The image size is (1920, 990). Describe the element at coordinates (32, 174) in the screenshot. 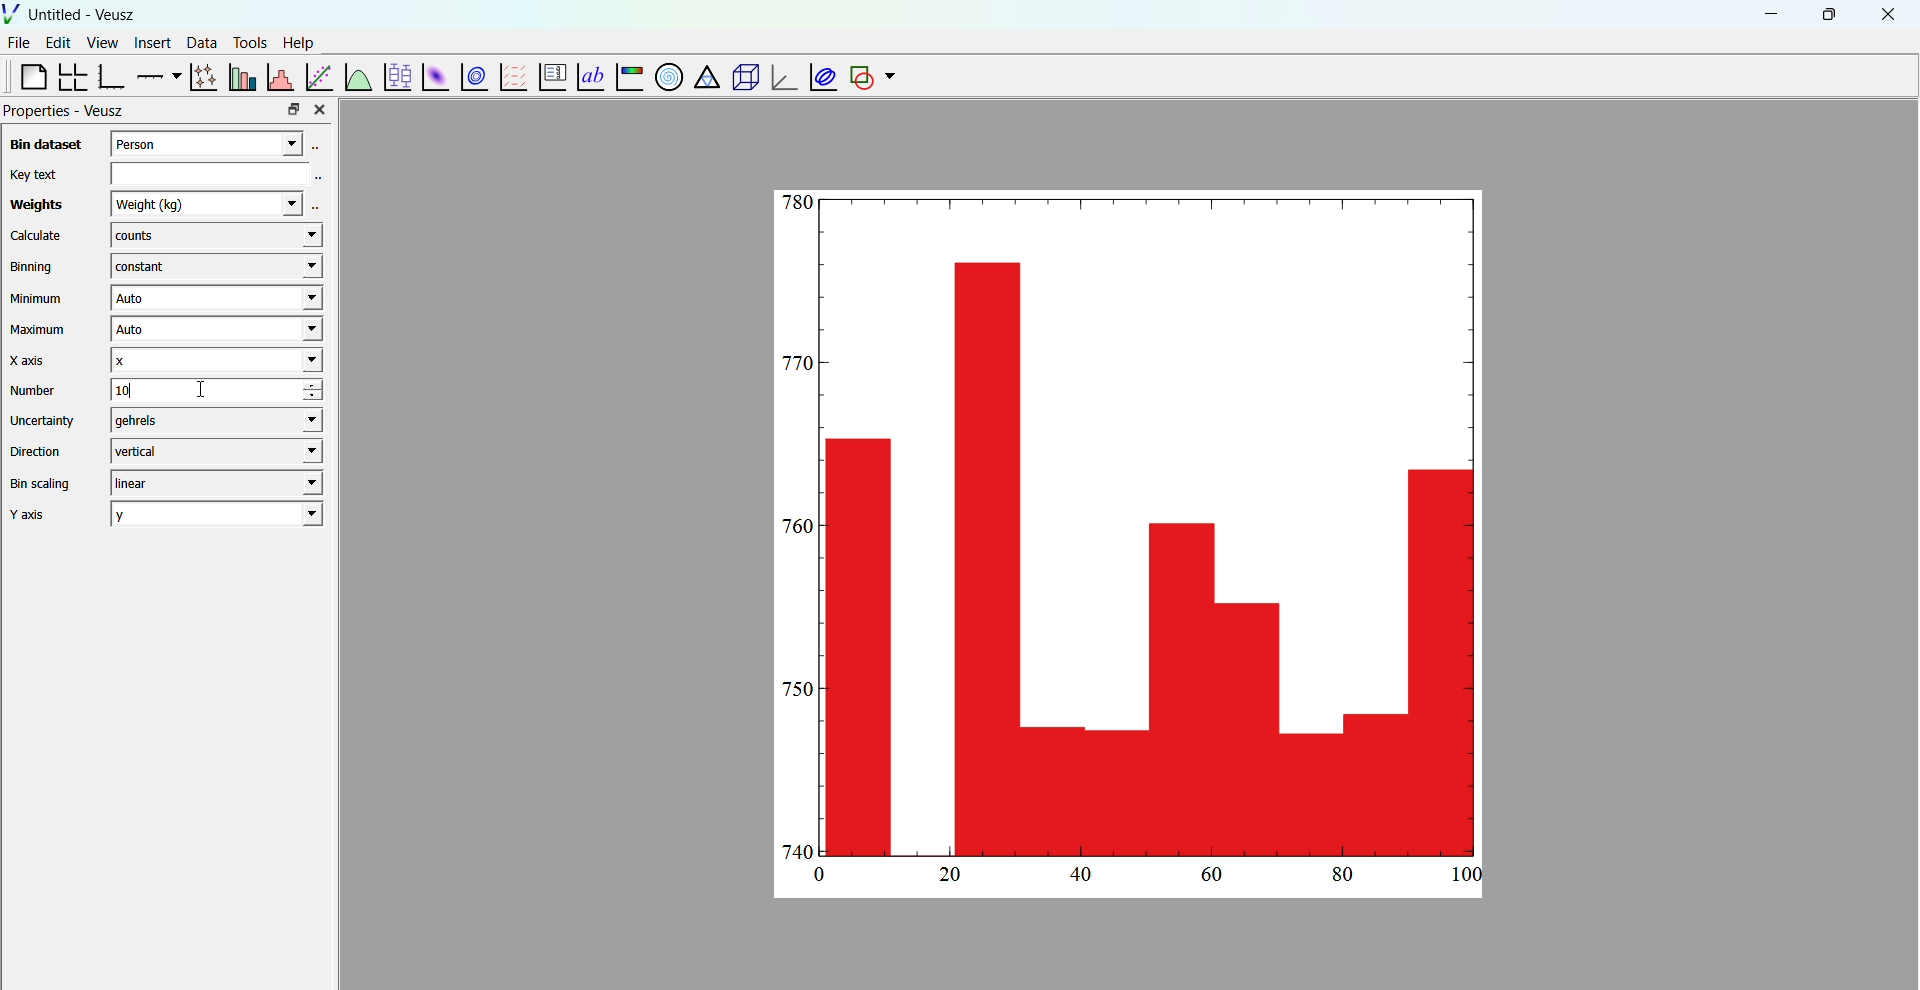

I see `Key text` at that location.